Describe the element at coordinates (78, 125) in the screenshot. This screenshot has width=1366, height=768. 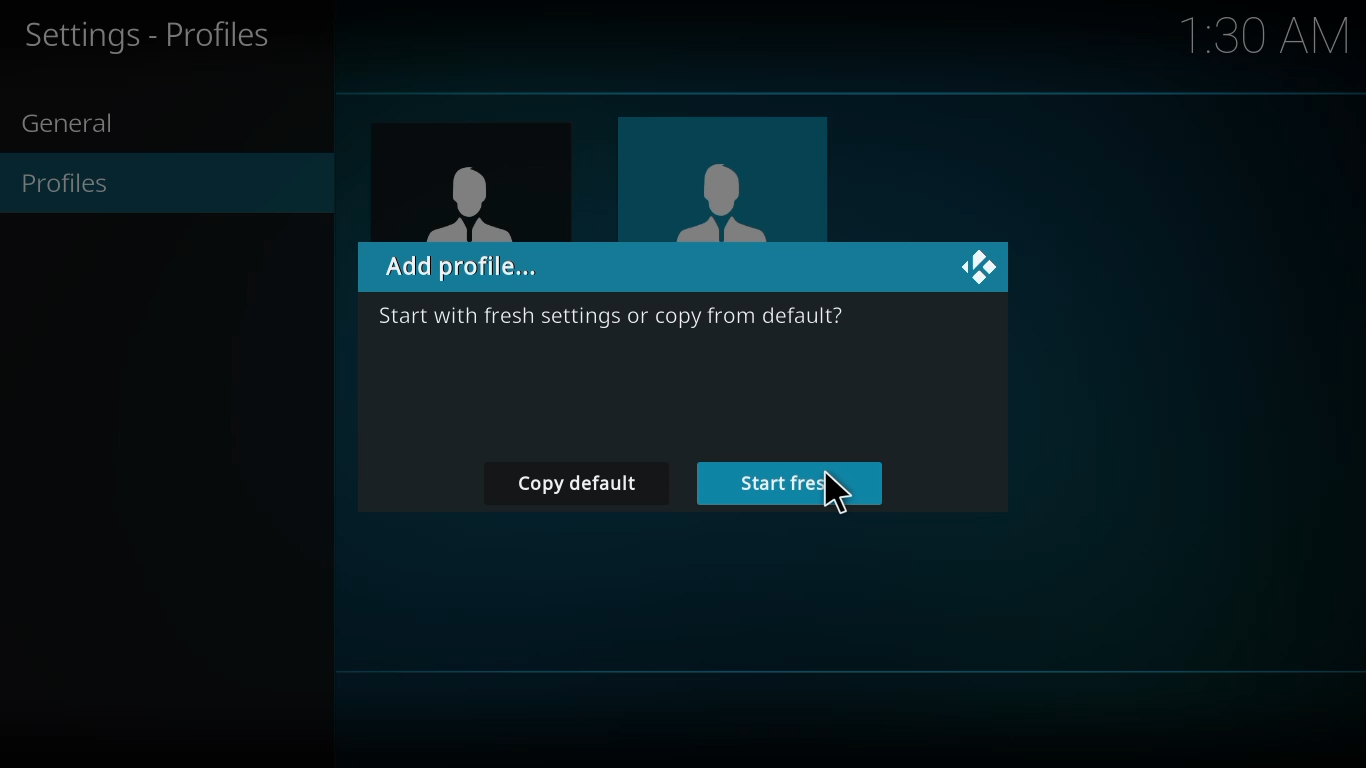
I see `general` at that location.